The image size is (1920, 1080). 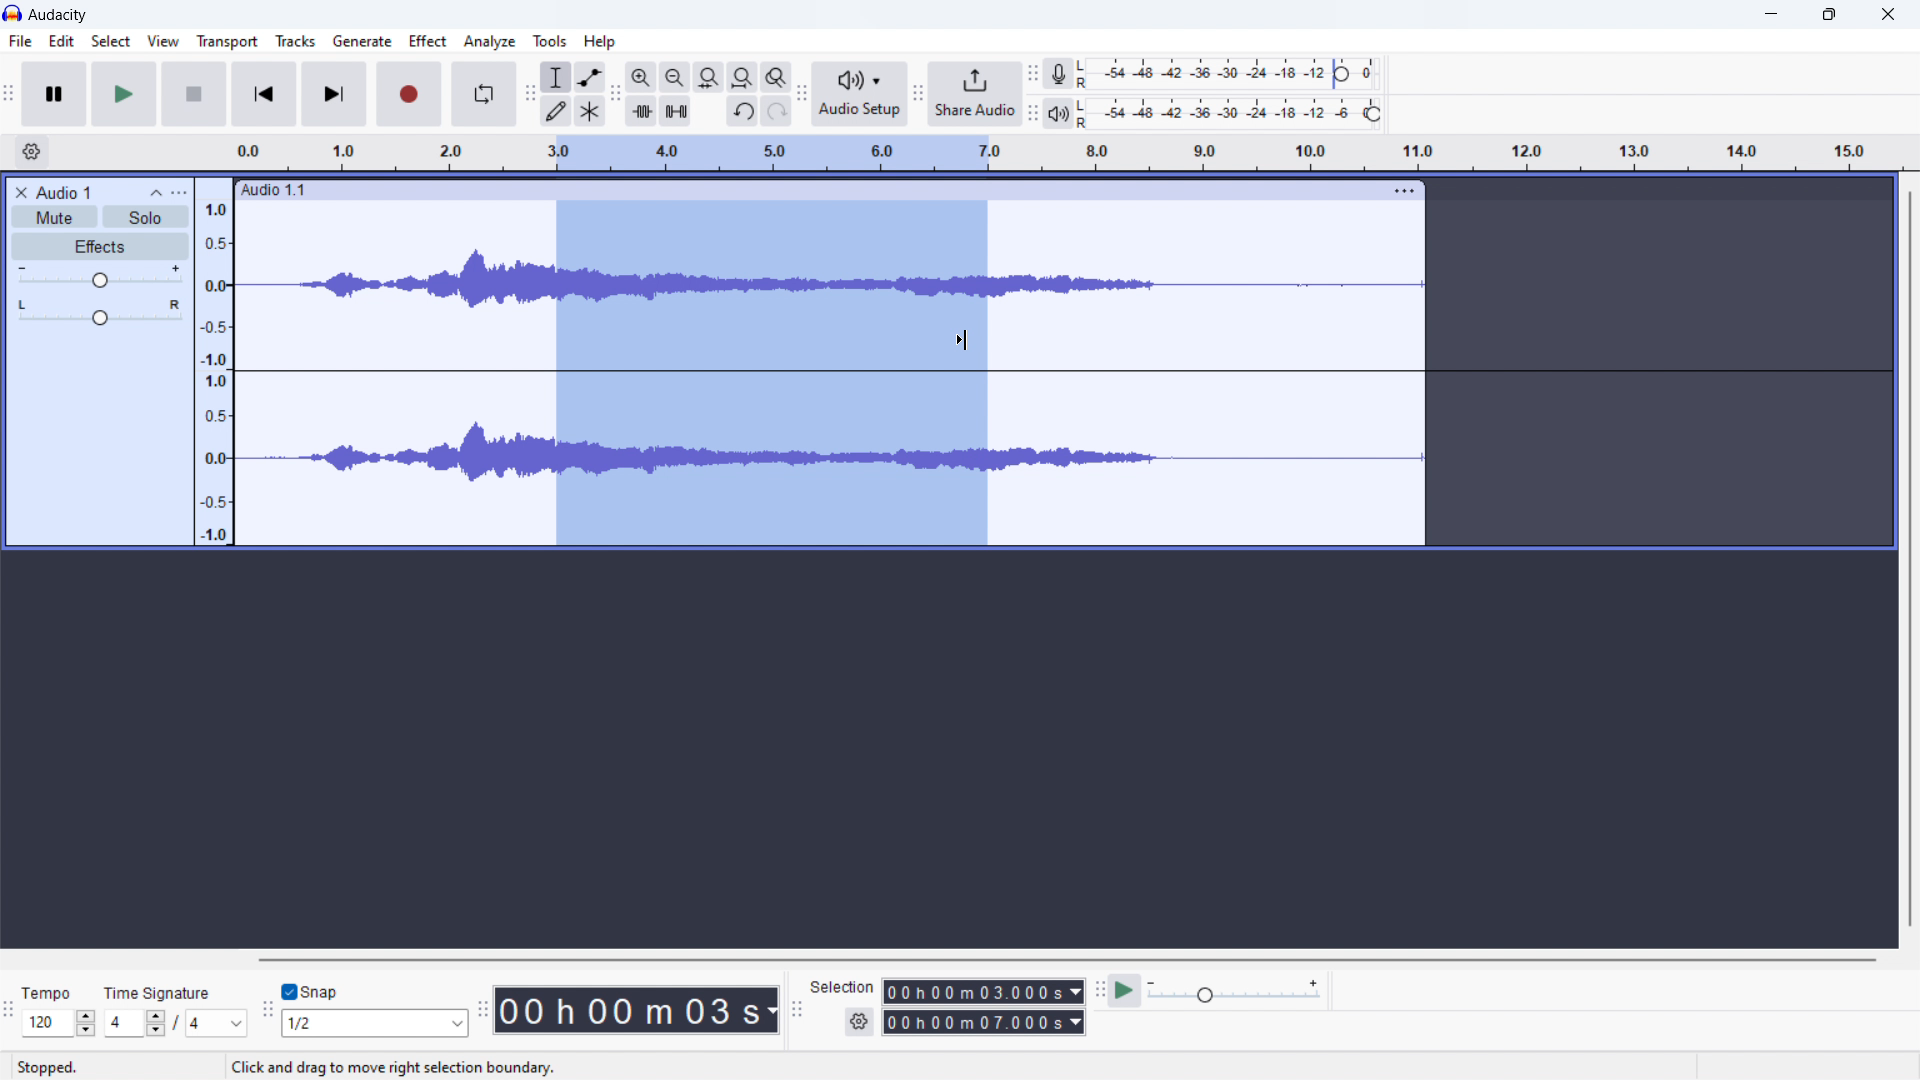 What do you see at coordinates (333, 95) in the screenshot?
I see `skip to end` at bounding box center [333, 95].